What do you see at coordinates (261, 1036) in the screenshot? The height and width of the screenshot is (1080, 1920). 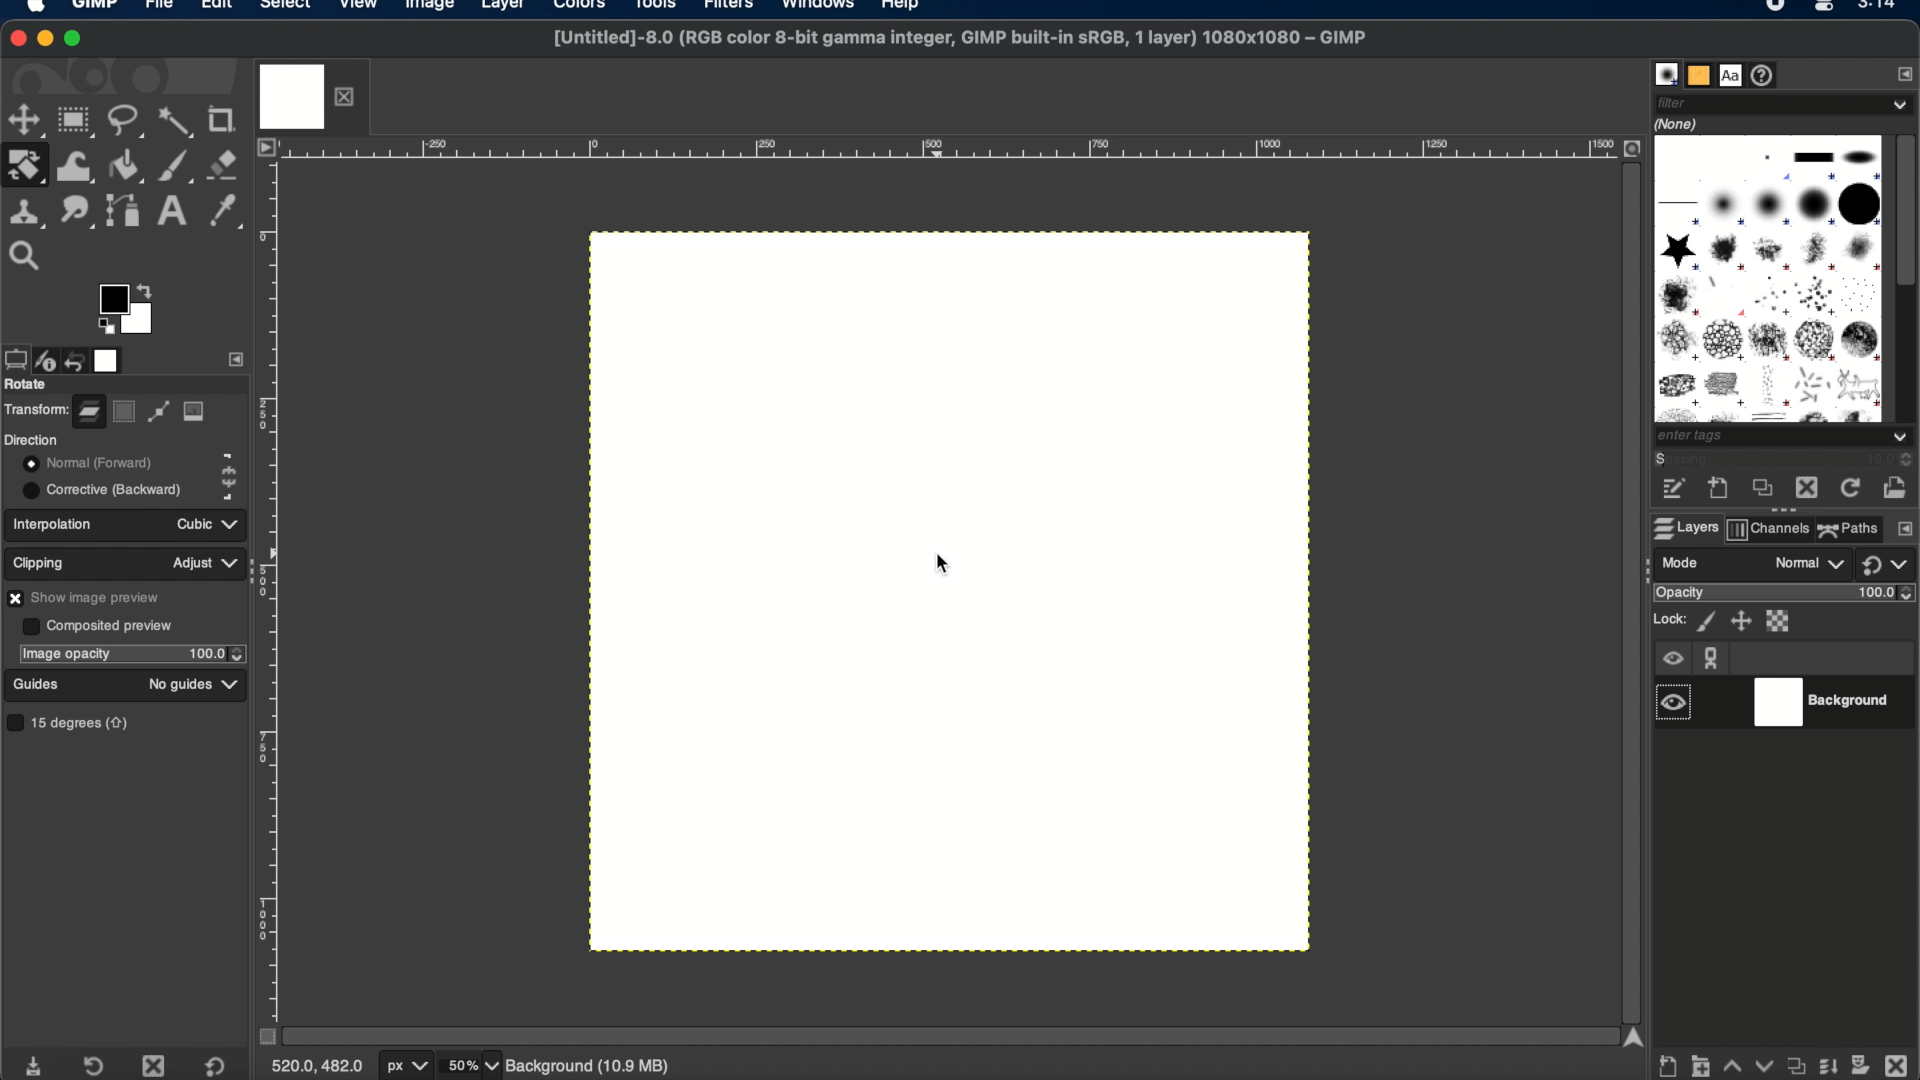 I see `toggle mask on/off` at bounding box center [261, 1036].